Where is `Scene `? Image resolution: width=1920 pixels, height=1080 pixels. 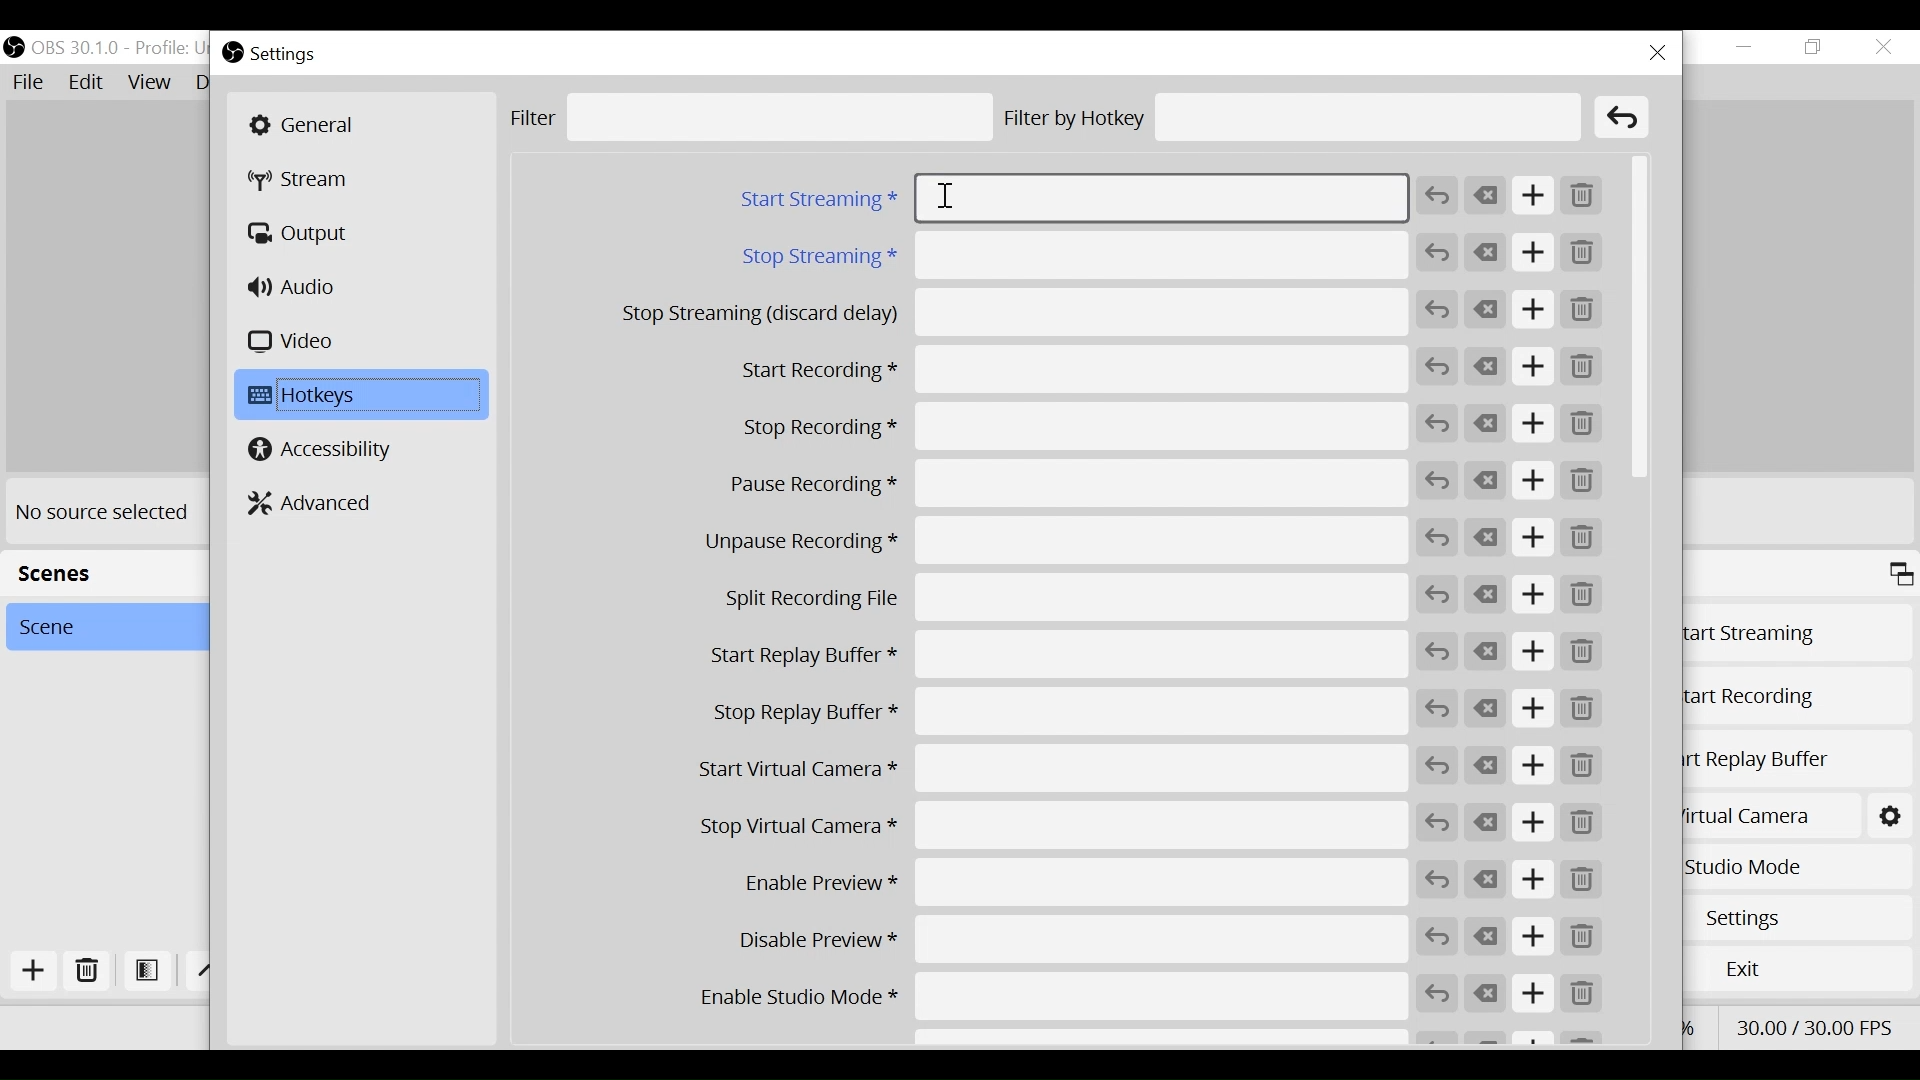
Scene  is located at coordinates (97, 626).